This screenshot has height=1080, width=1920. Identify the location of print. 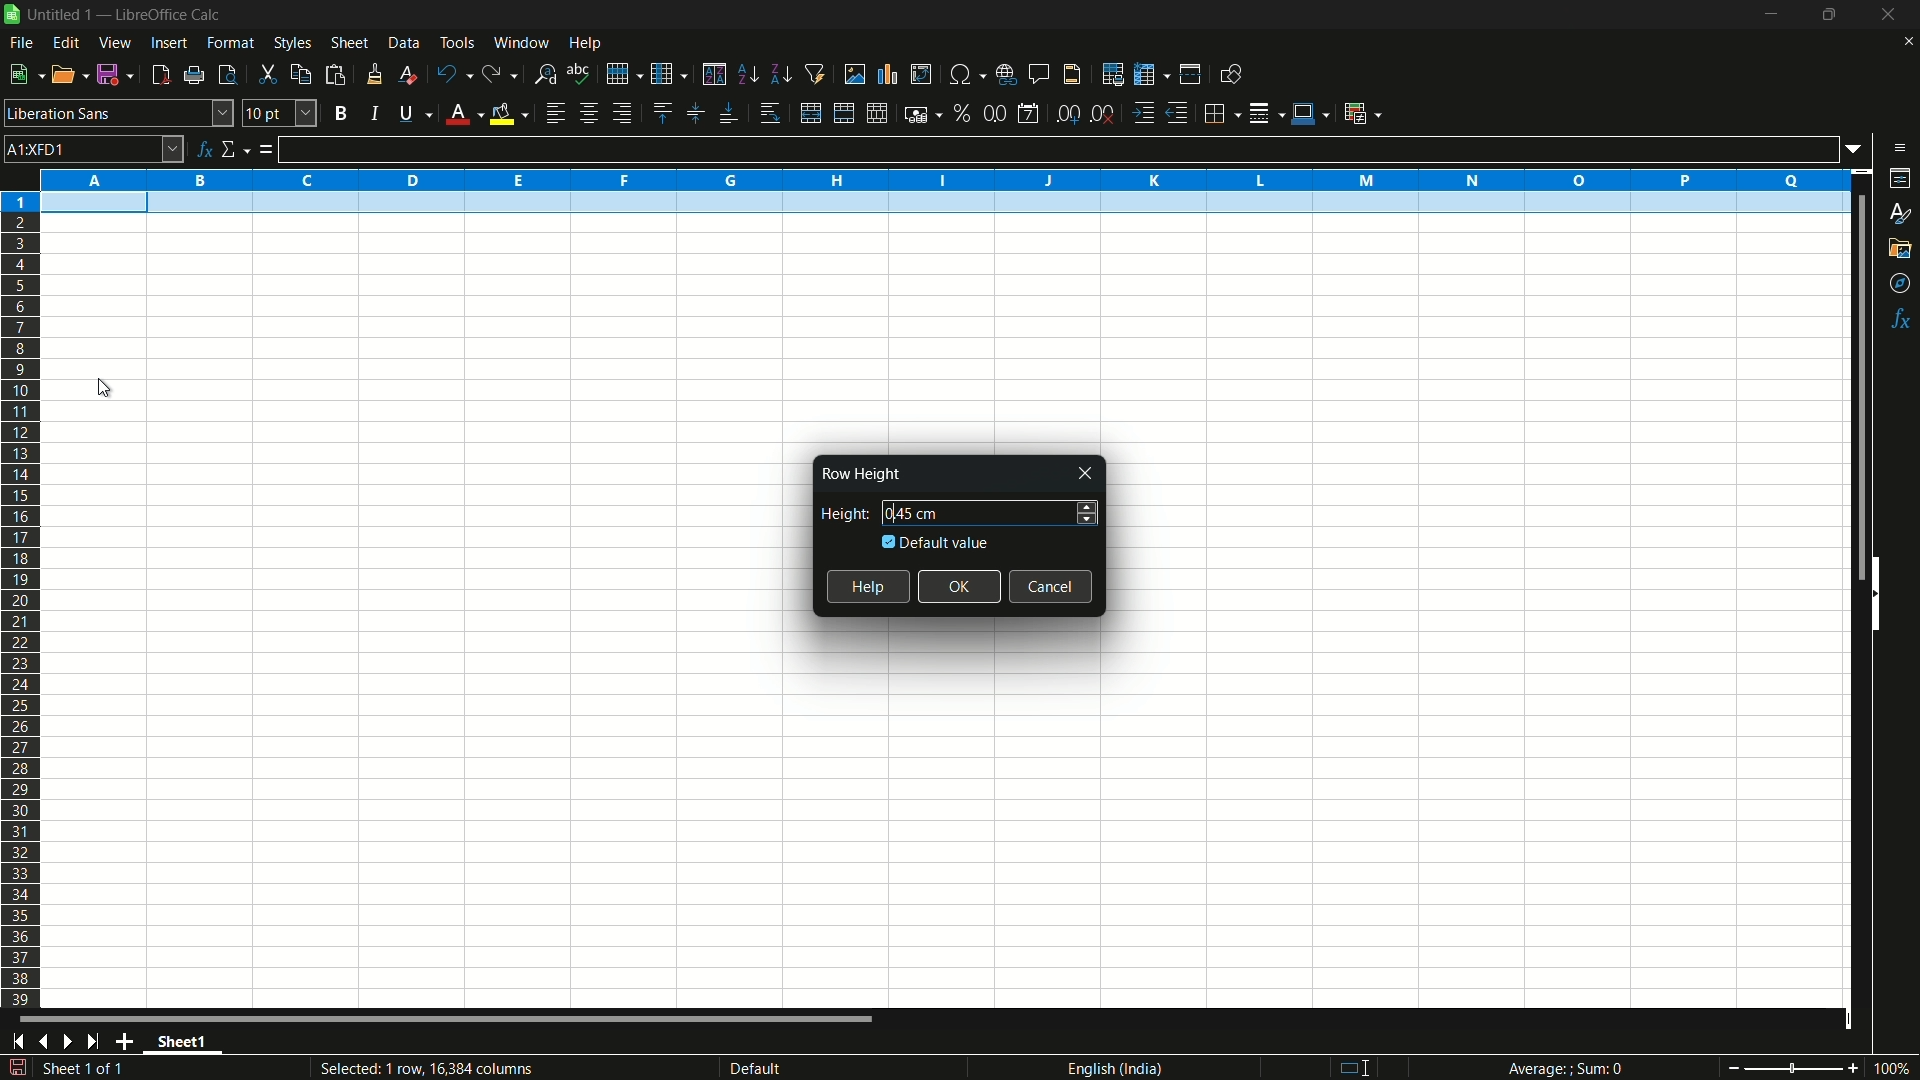
(194, 76).